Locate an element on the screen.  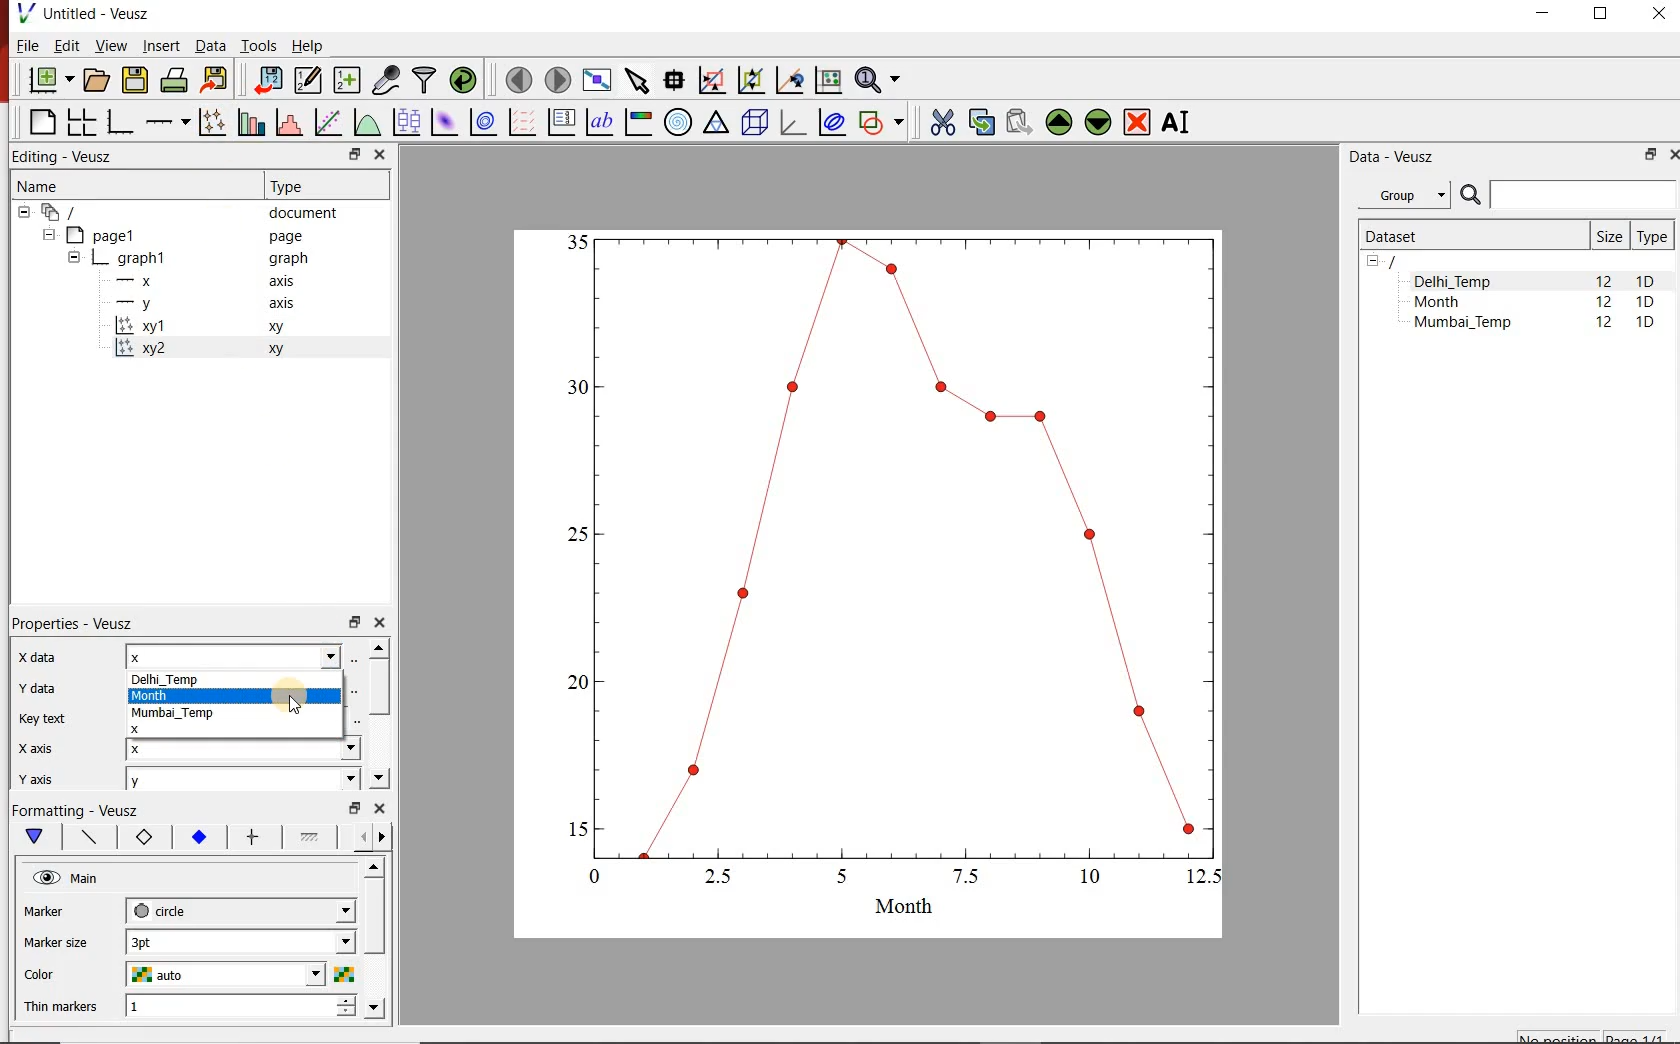
xy1 is located at coordinates (209, 327).